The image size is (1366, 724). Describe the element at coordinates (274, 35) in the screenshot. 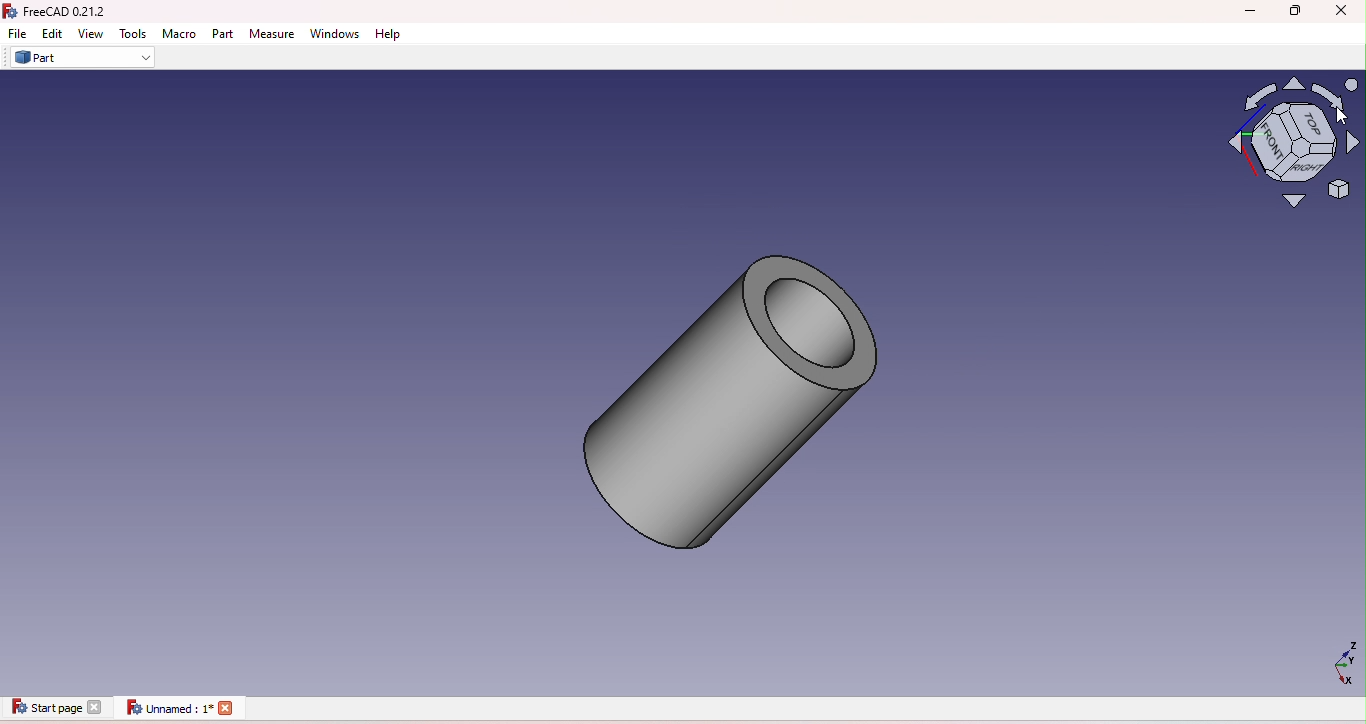

I see `Measure` at that location.